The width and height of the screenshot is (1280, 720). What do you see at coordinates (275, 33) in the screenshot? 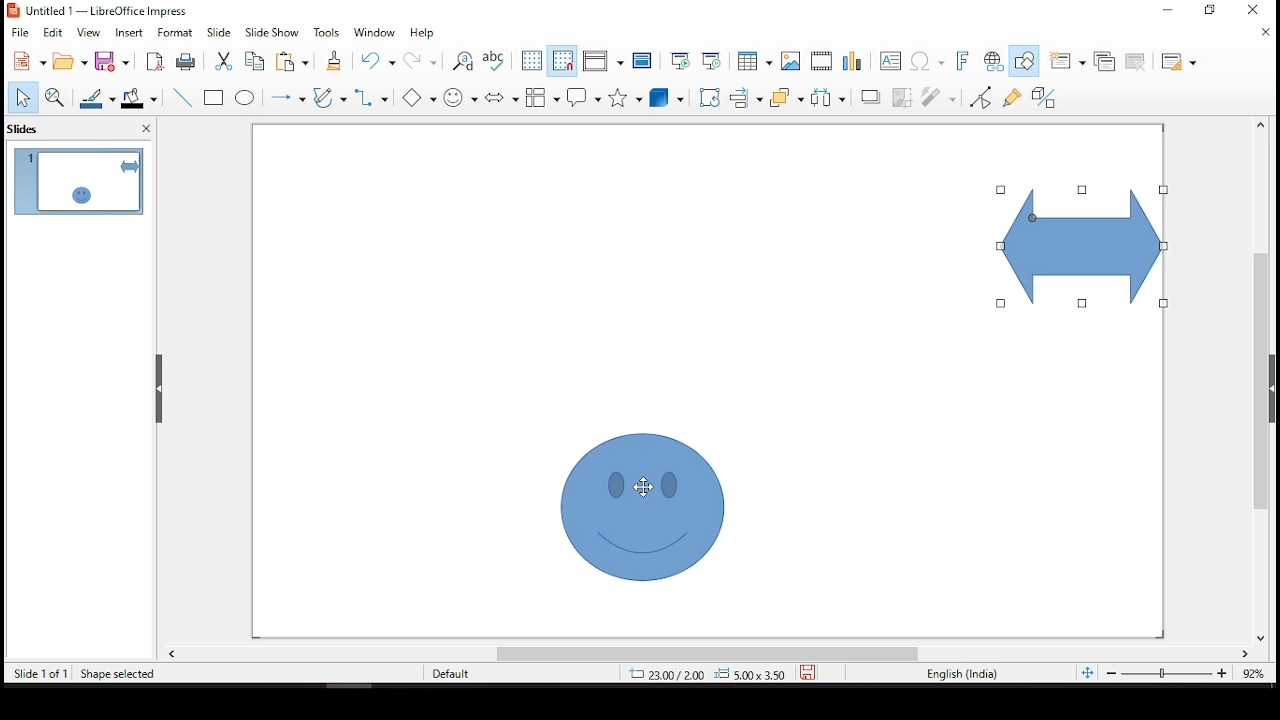
I see `slide show` at bounding box center [275, 33].